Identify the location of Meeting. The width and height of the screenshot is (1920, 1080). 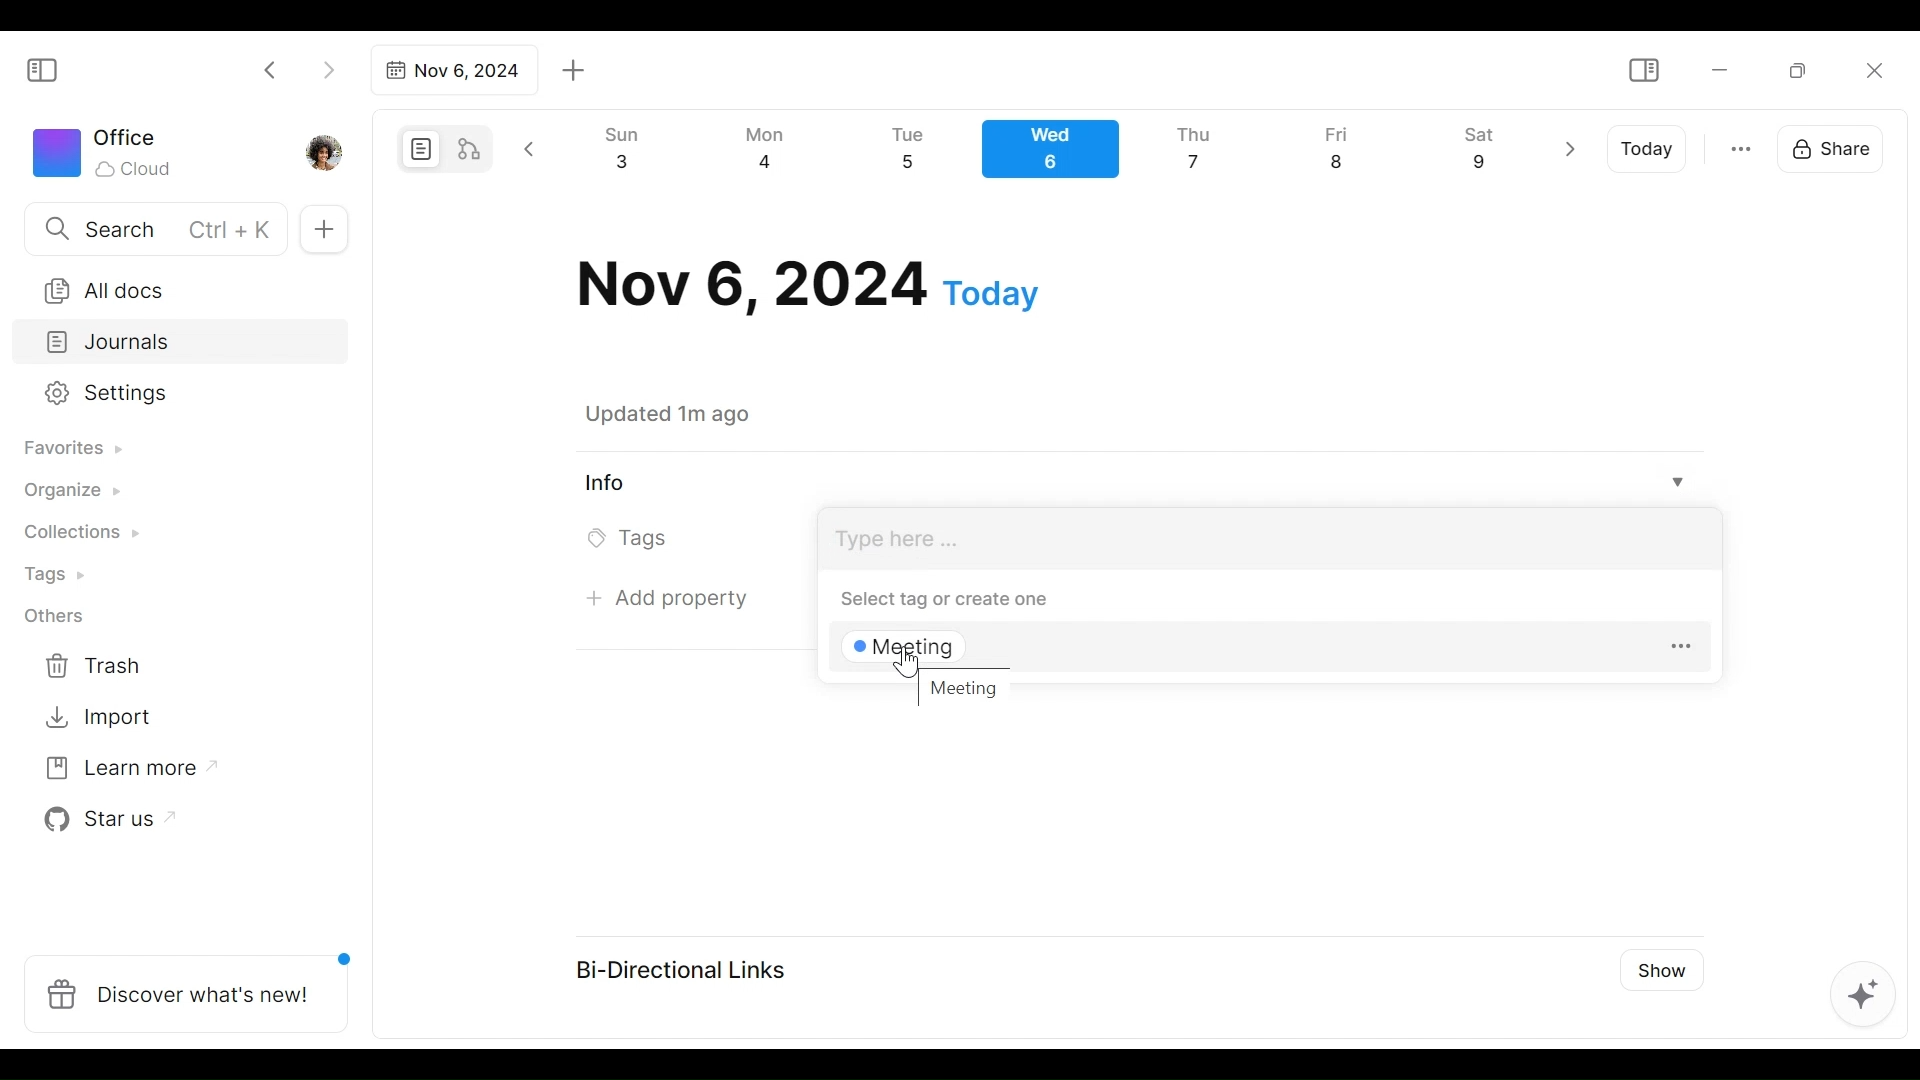
(965, 689).